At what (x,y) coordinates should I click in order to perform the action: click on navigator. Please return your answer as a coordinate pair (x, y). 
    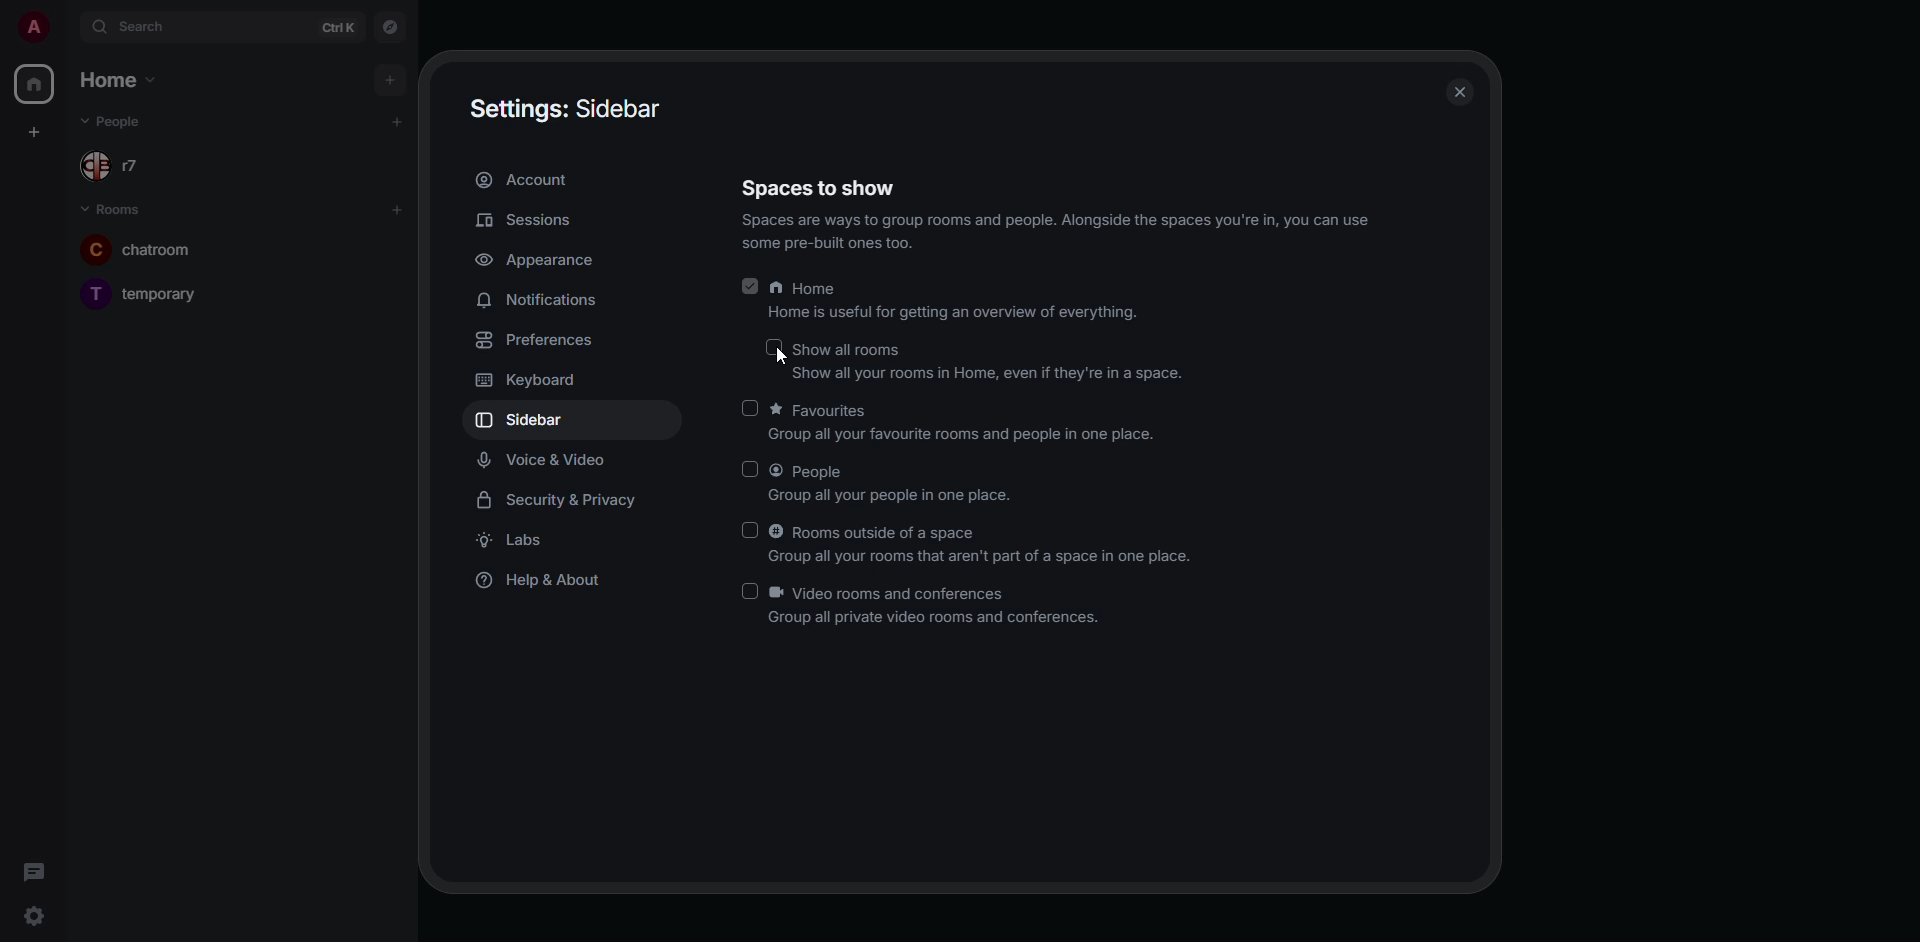
    Looking at the image, I should click on (390, 28).